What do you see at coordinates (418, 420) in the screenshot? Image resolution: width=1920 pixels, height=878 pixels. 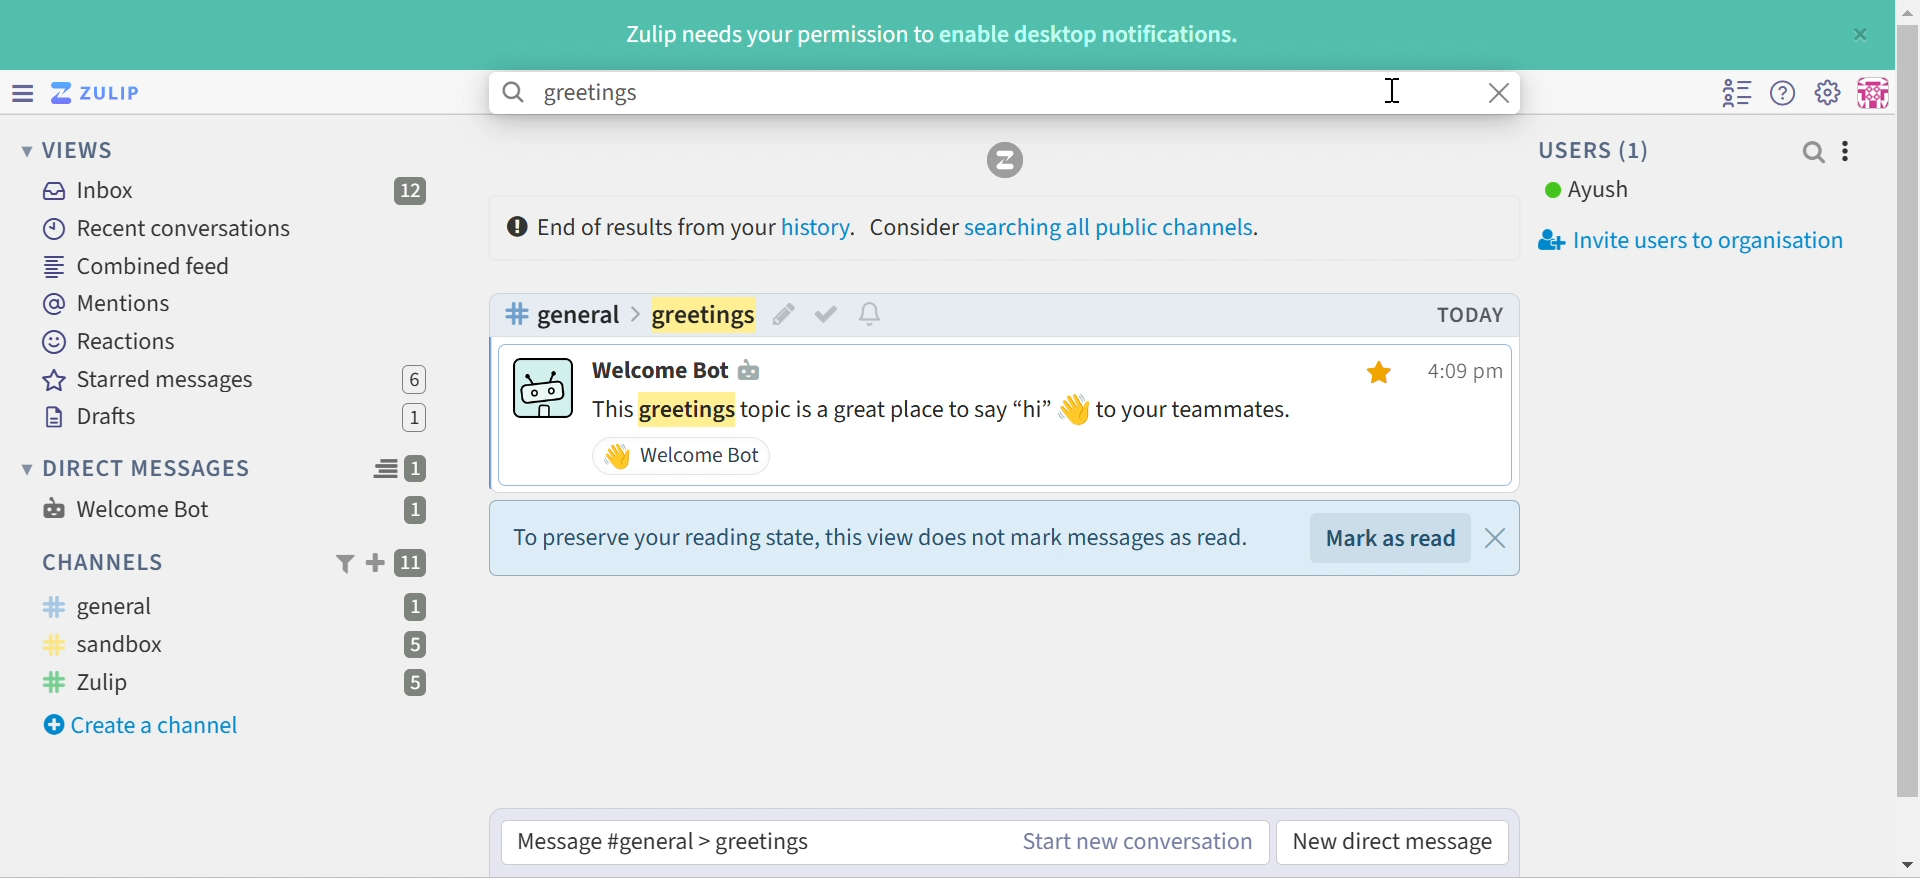 I see `1` at bounding box center [418, 420].